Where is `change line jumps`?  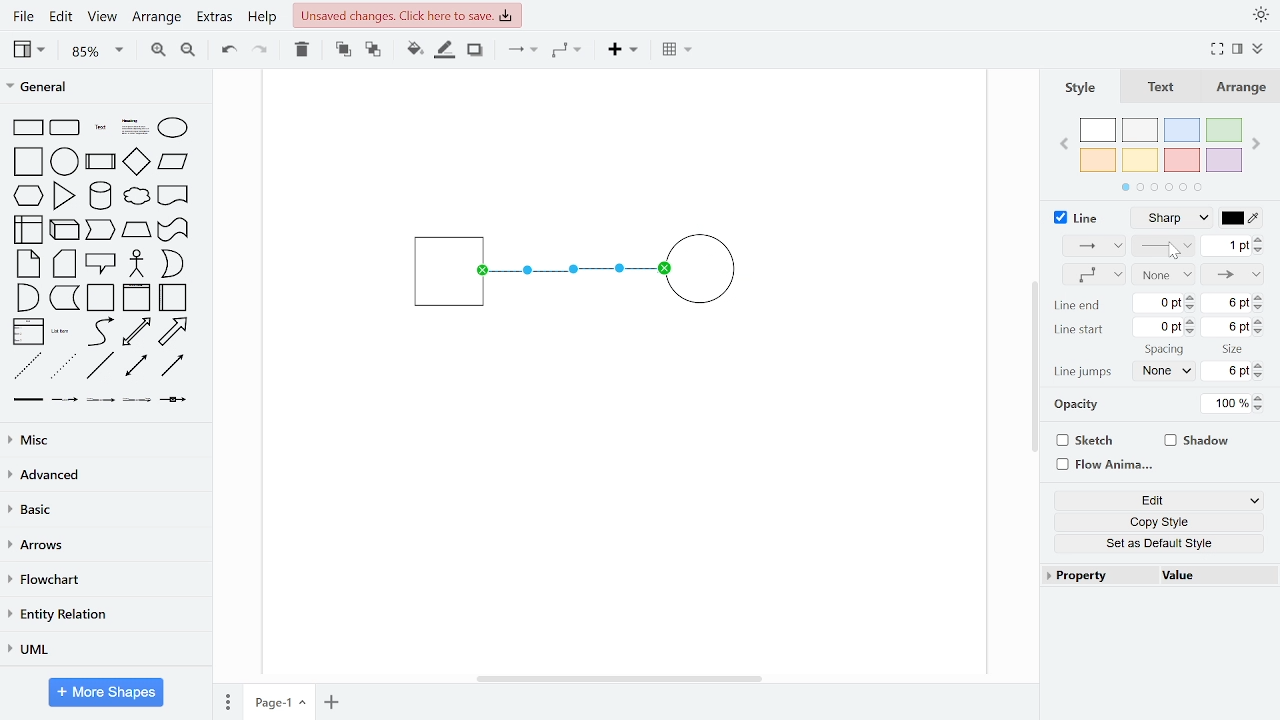
change line jumps is located at coordinates (1231, 372).